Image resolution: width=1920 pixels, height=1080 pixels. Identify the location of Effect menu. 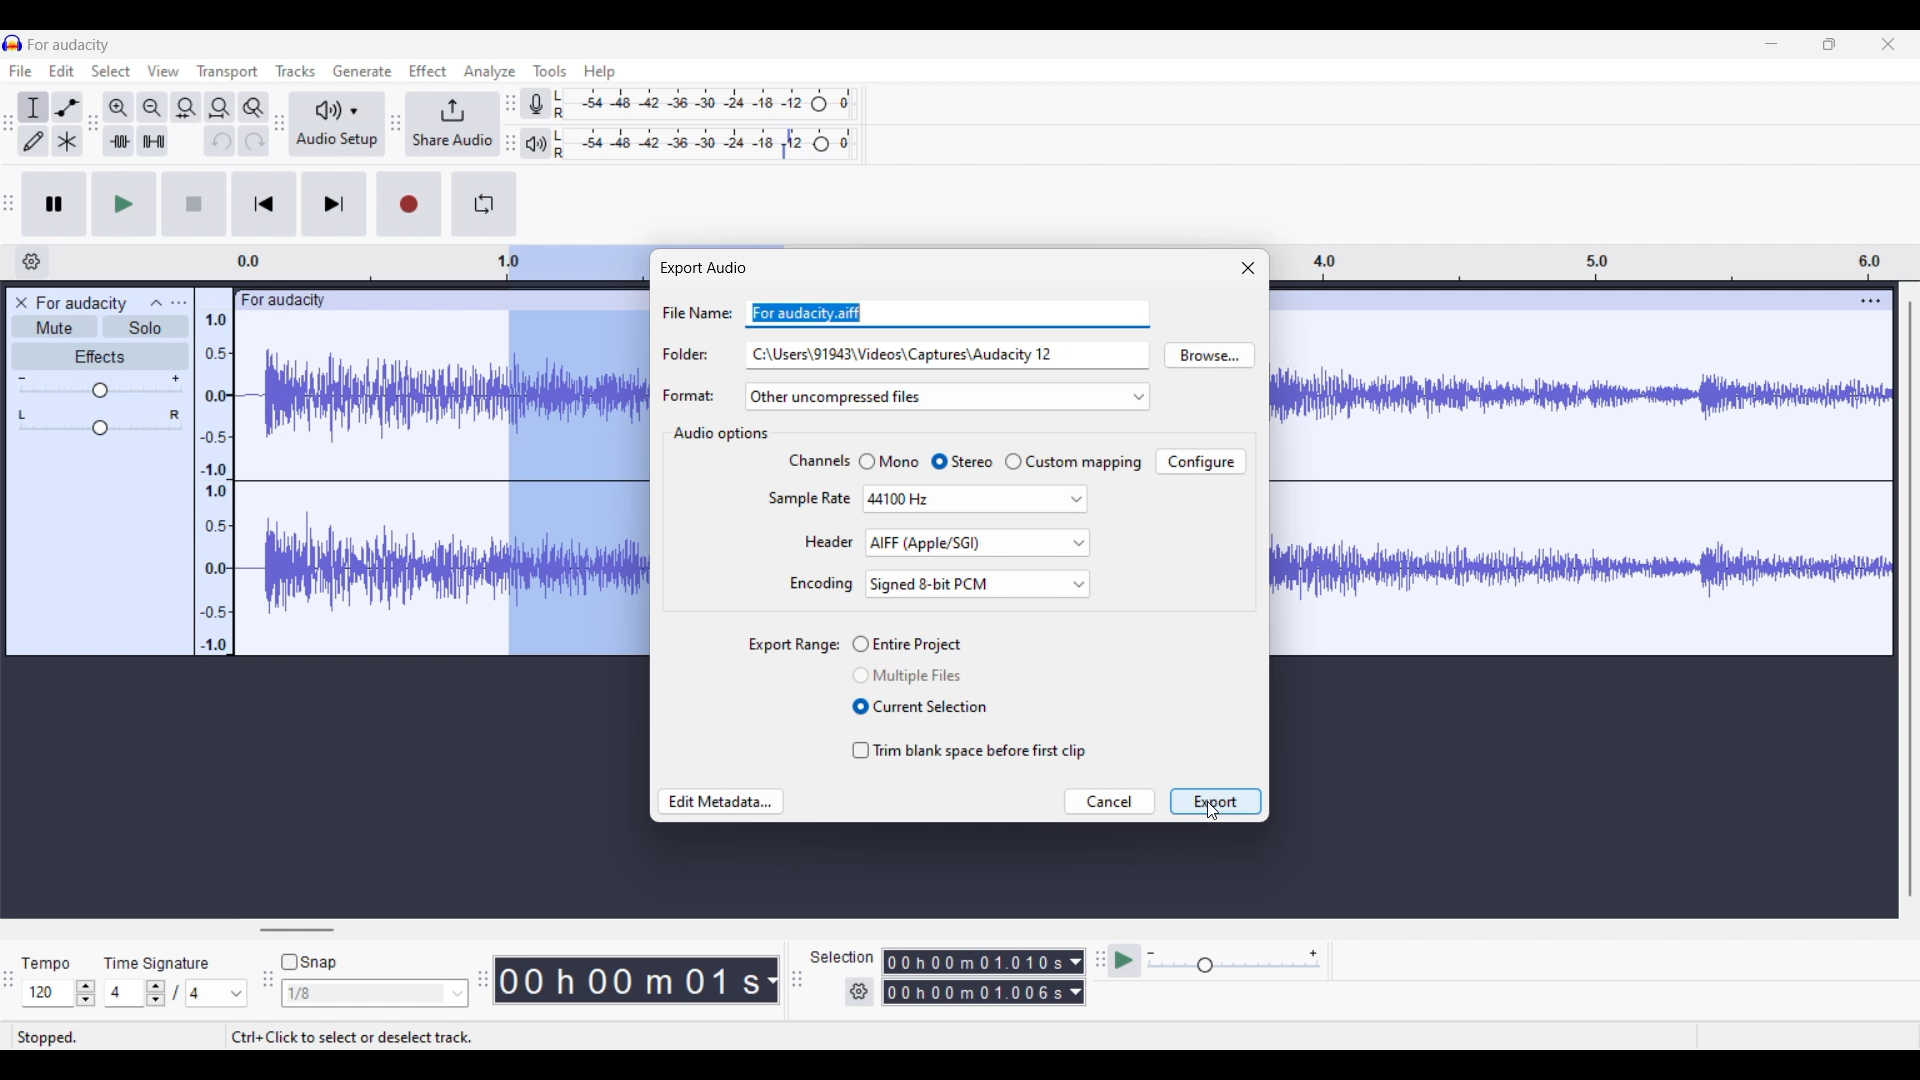
(427, 71).